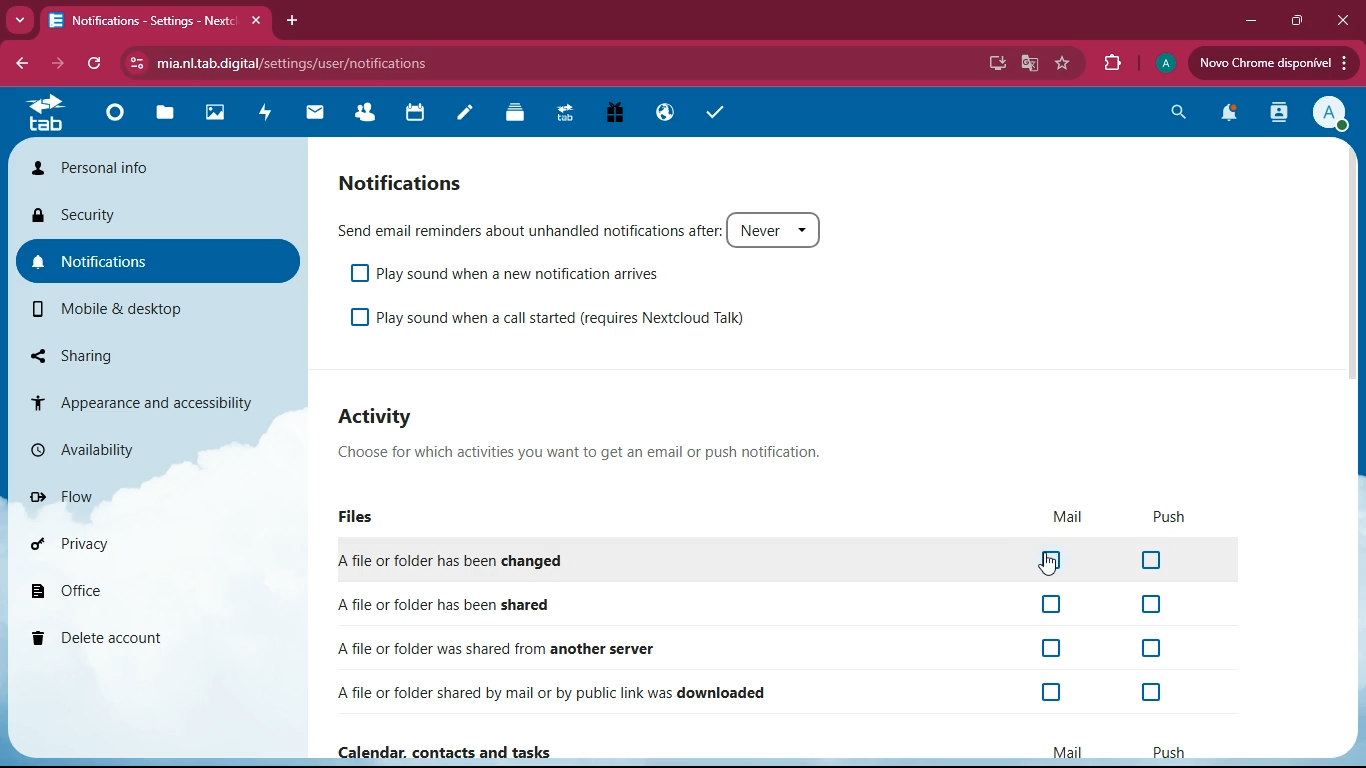 This screenshot has height=768, width=1366. I want to click on files, so click(519, 117).